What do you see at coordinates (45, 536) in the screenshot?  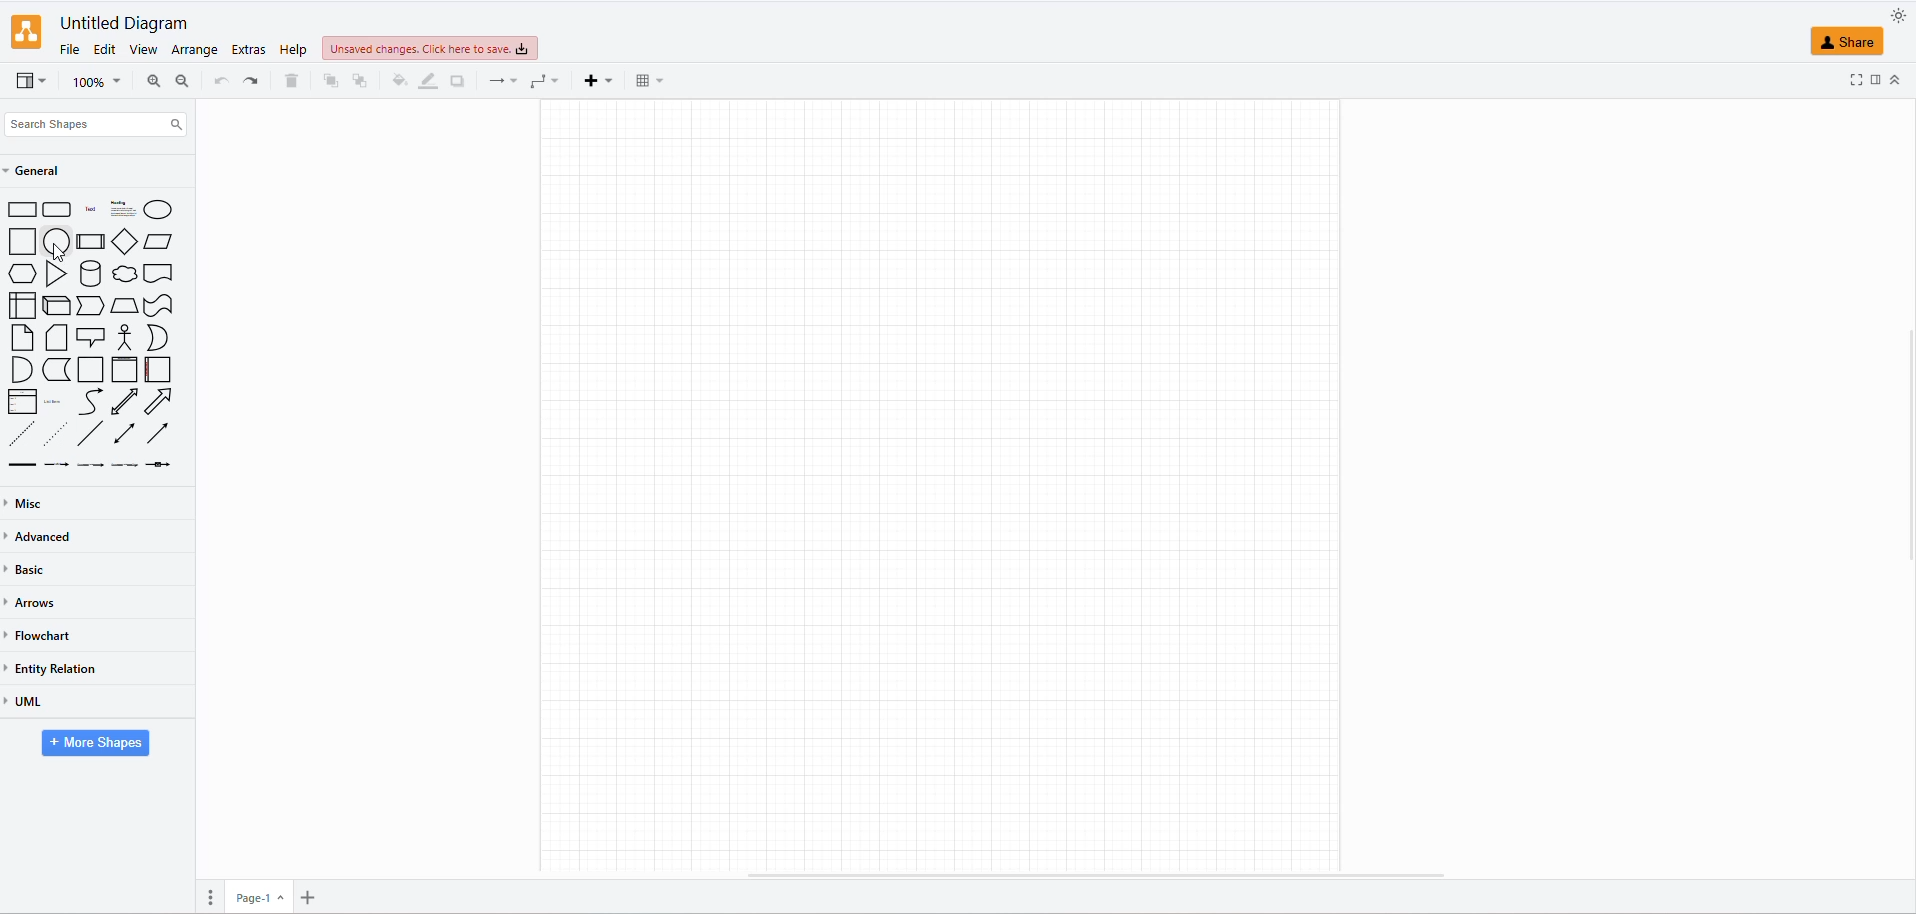 I see `ADVANCED` at bounding box center [45, 536].